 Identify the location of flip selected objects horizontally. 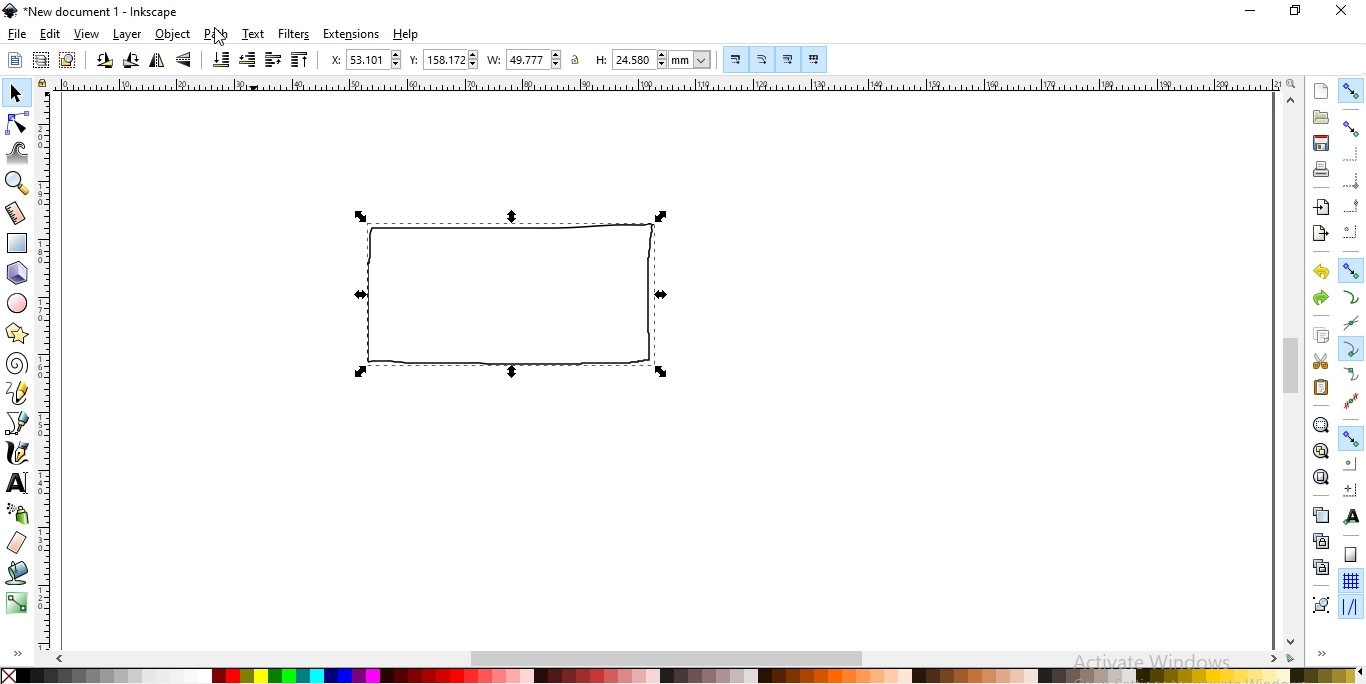
(158, 60).